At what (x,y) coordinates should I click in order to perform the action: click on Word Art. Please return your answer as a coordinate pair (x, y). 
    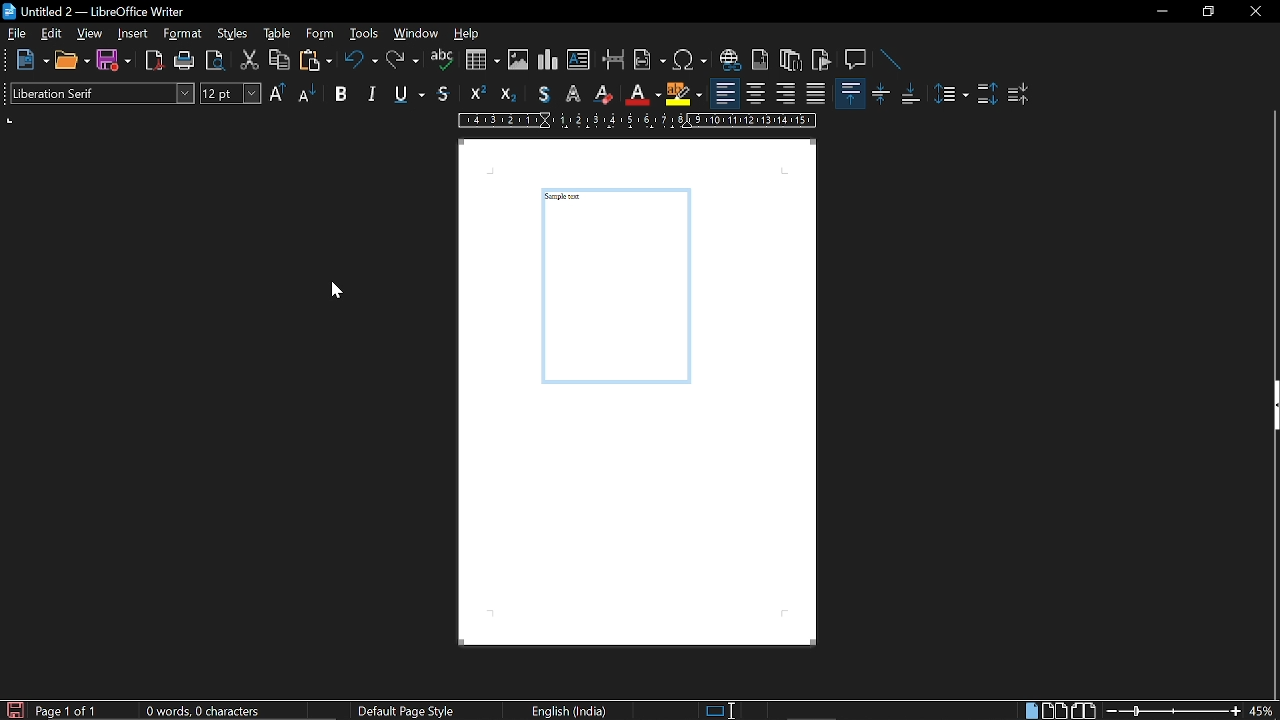
    Looking at the image, I should click on (573, 94).